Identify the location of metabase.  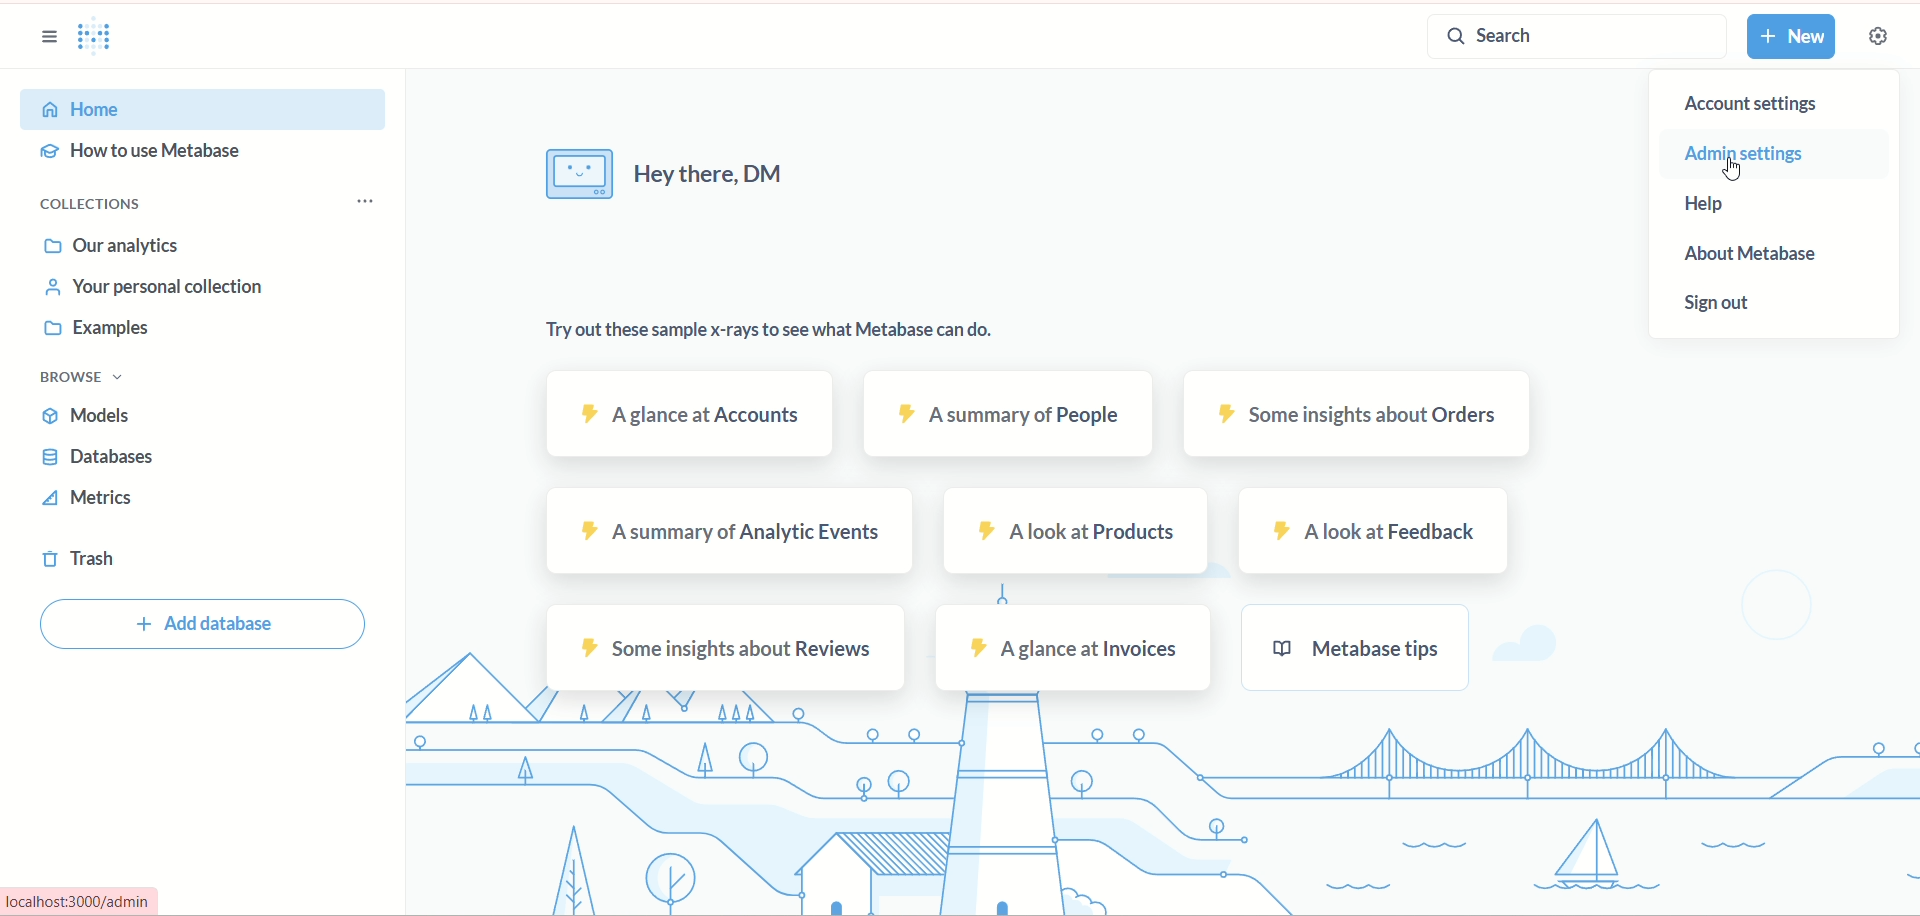
(1355, 646).